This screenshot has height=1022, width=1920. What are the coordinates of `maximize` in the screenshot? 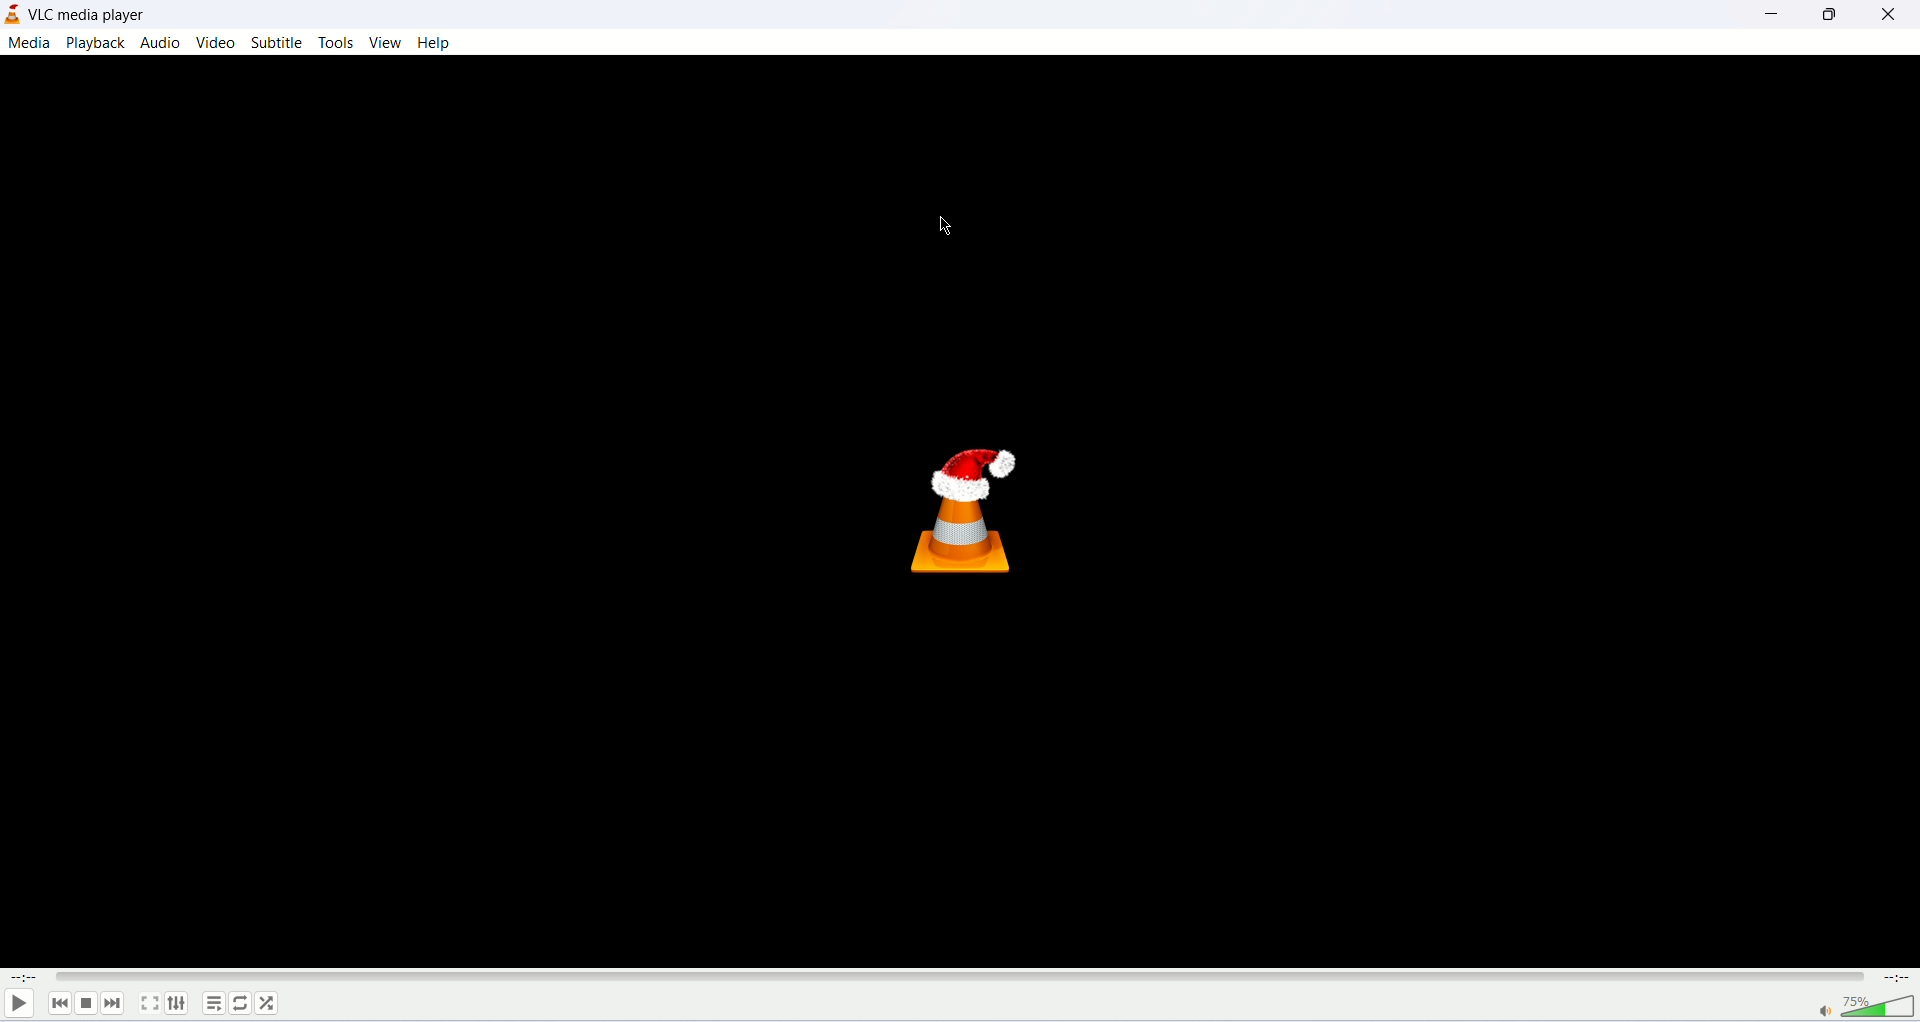 It's located at (1828, 18).